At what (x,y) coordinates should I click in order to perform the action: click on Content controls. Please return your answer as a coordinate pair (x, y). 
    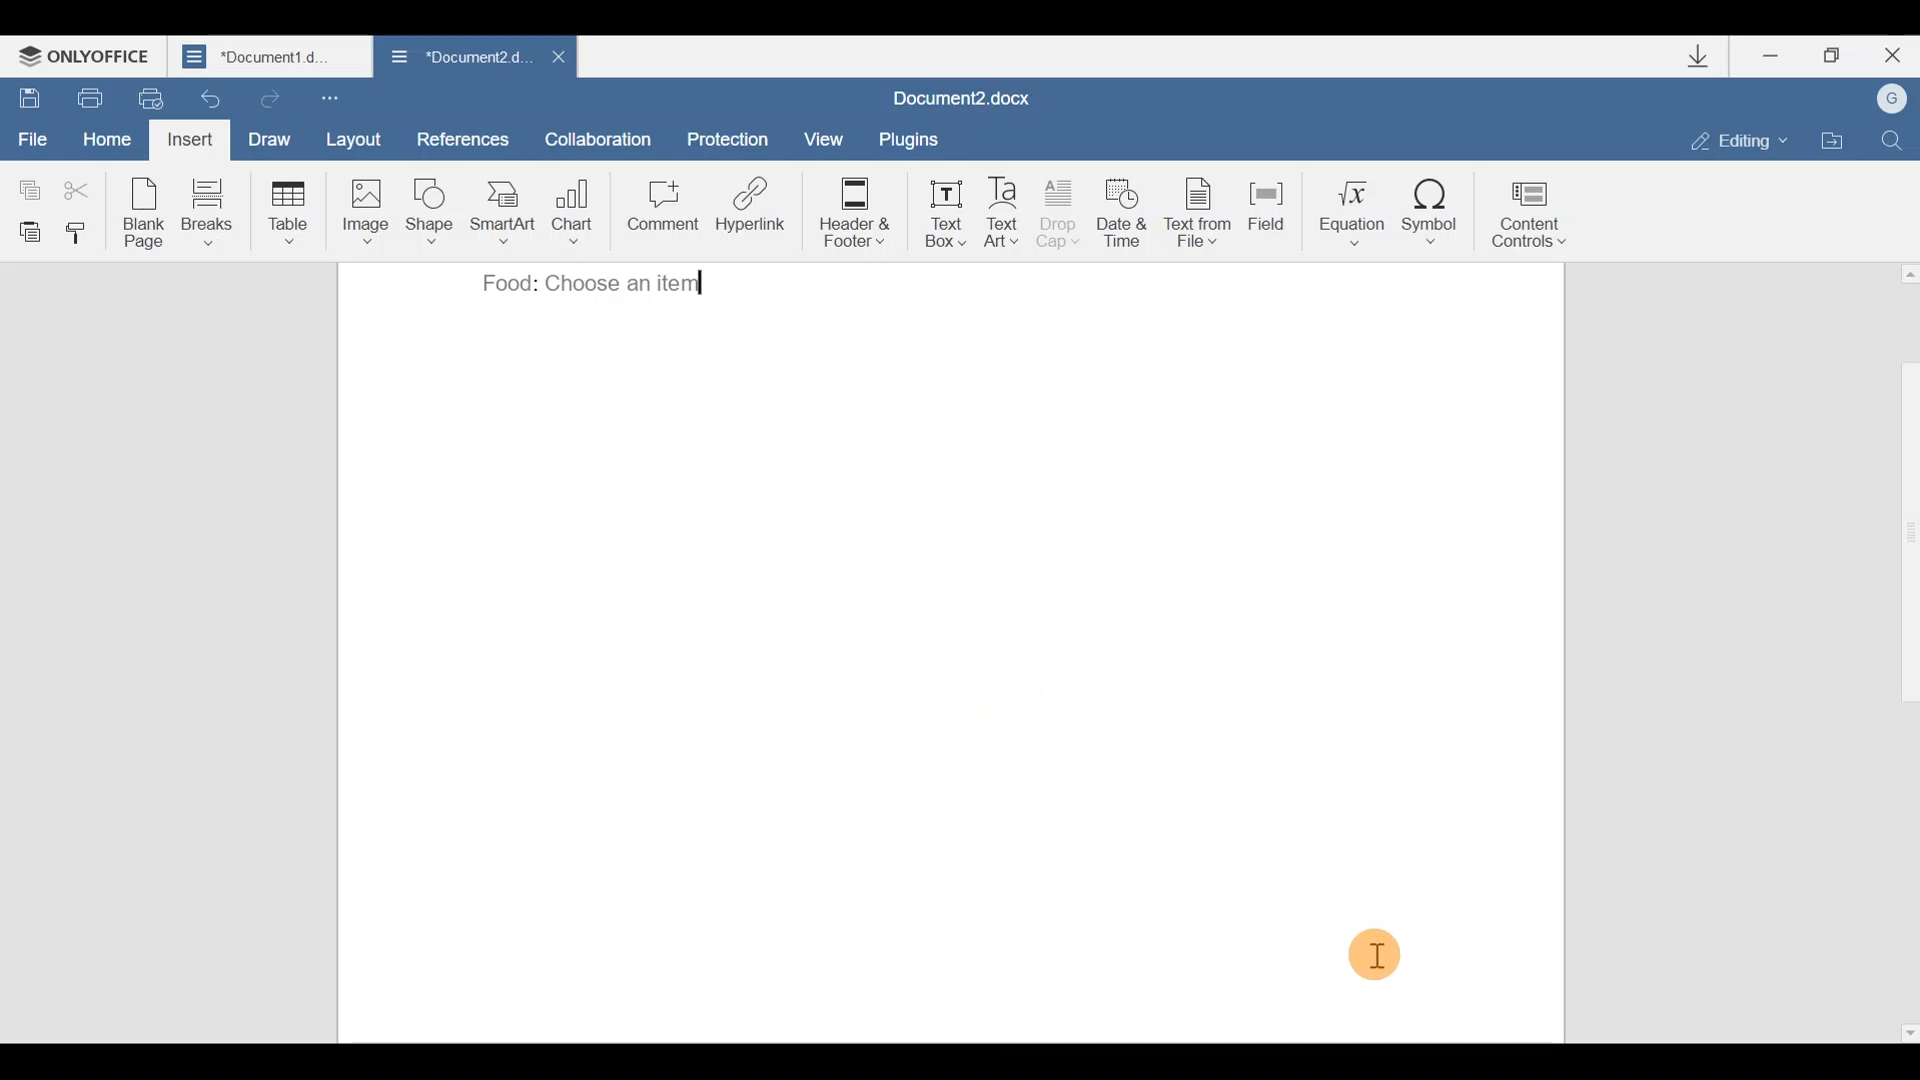
    Looking at the image, I should click on (1540, 208).